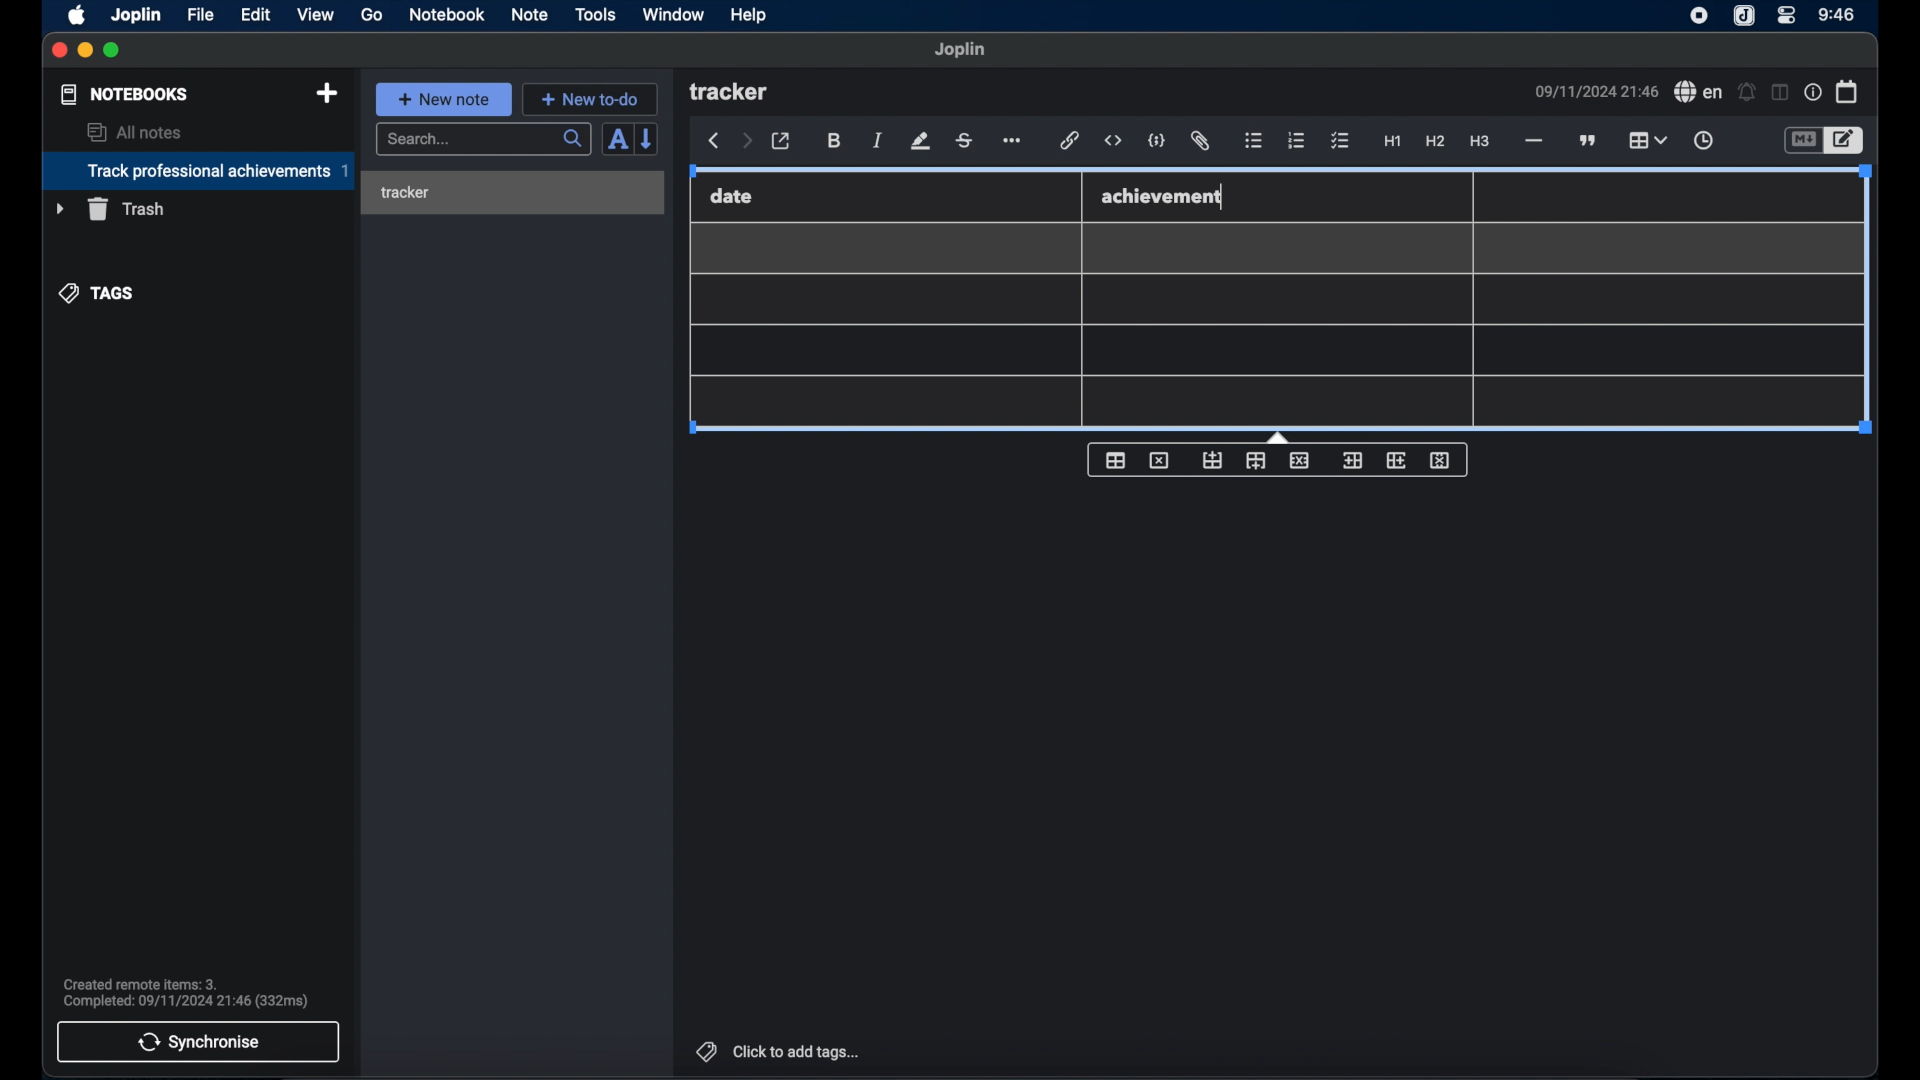 This screenshot has width=1920, height=1080. Describe the element at coordinates (1299, 460) in the screenshot. I see `delete row` at that location.